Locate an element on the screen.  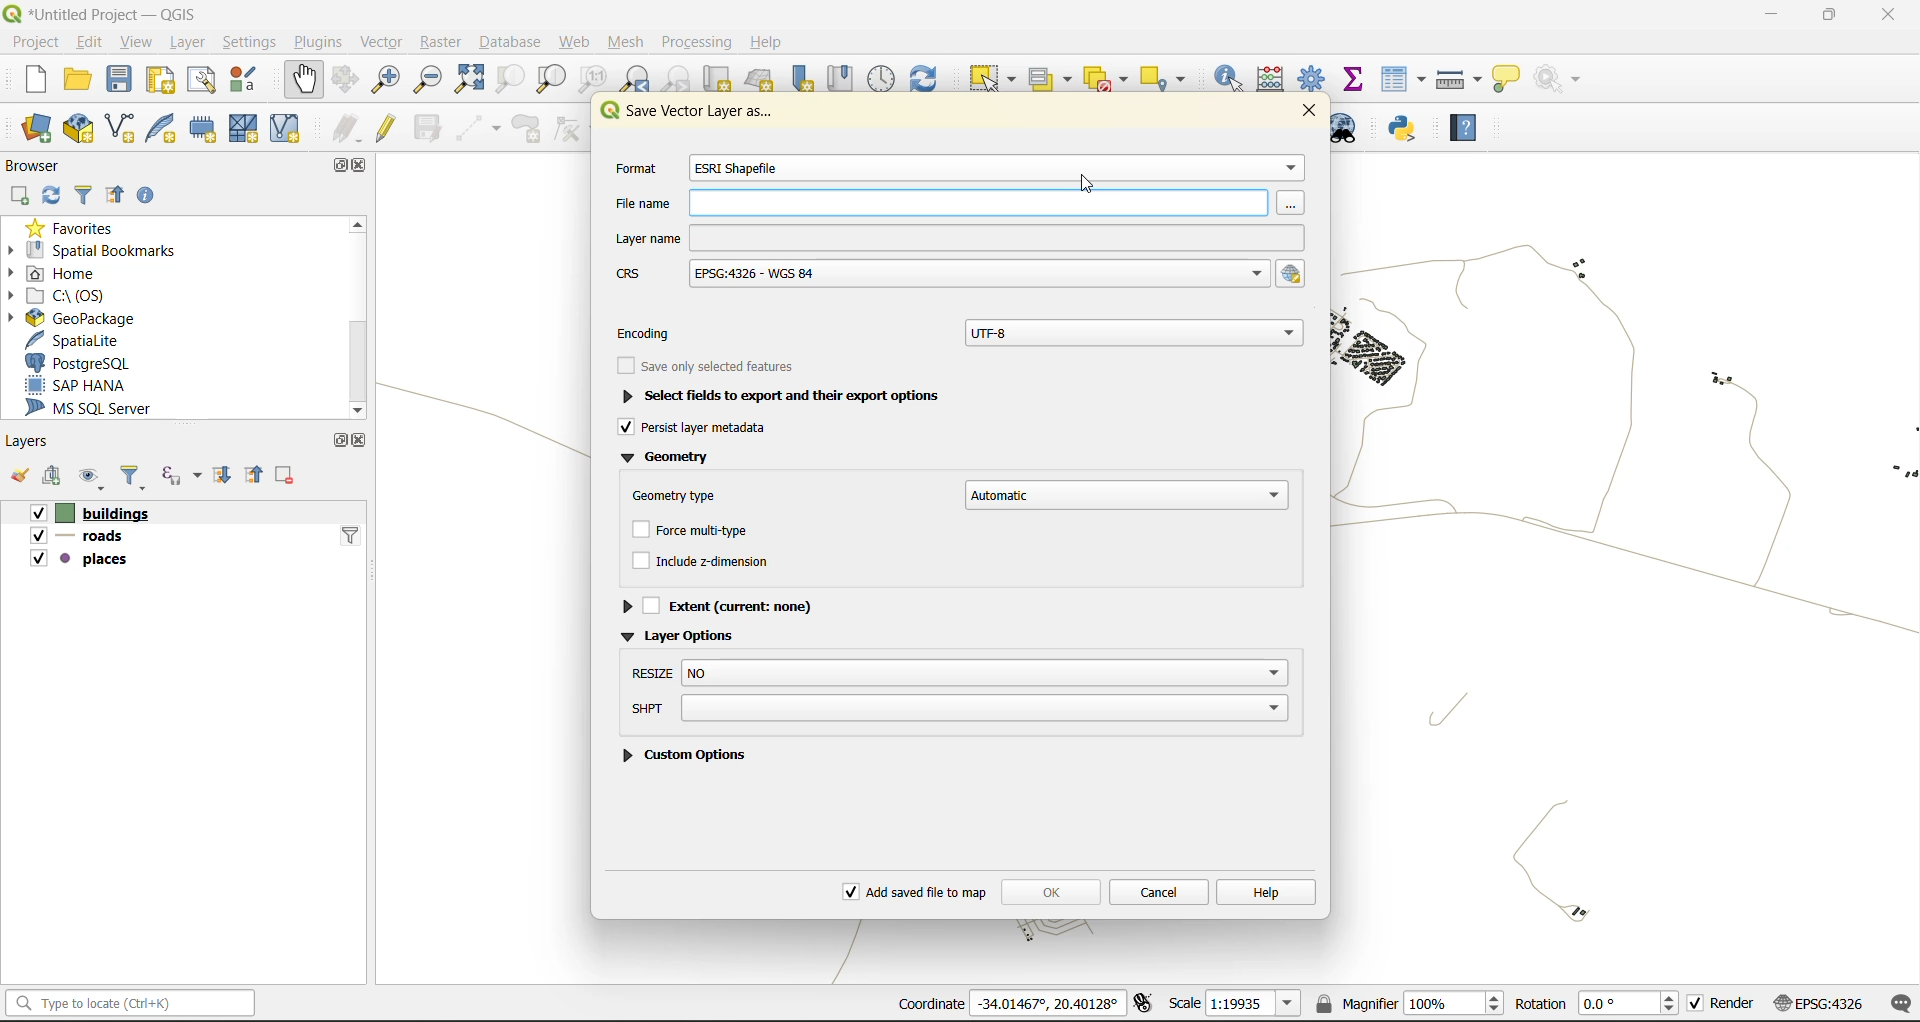
select fields to export and their export options is located at coordinates (776, 395).